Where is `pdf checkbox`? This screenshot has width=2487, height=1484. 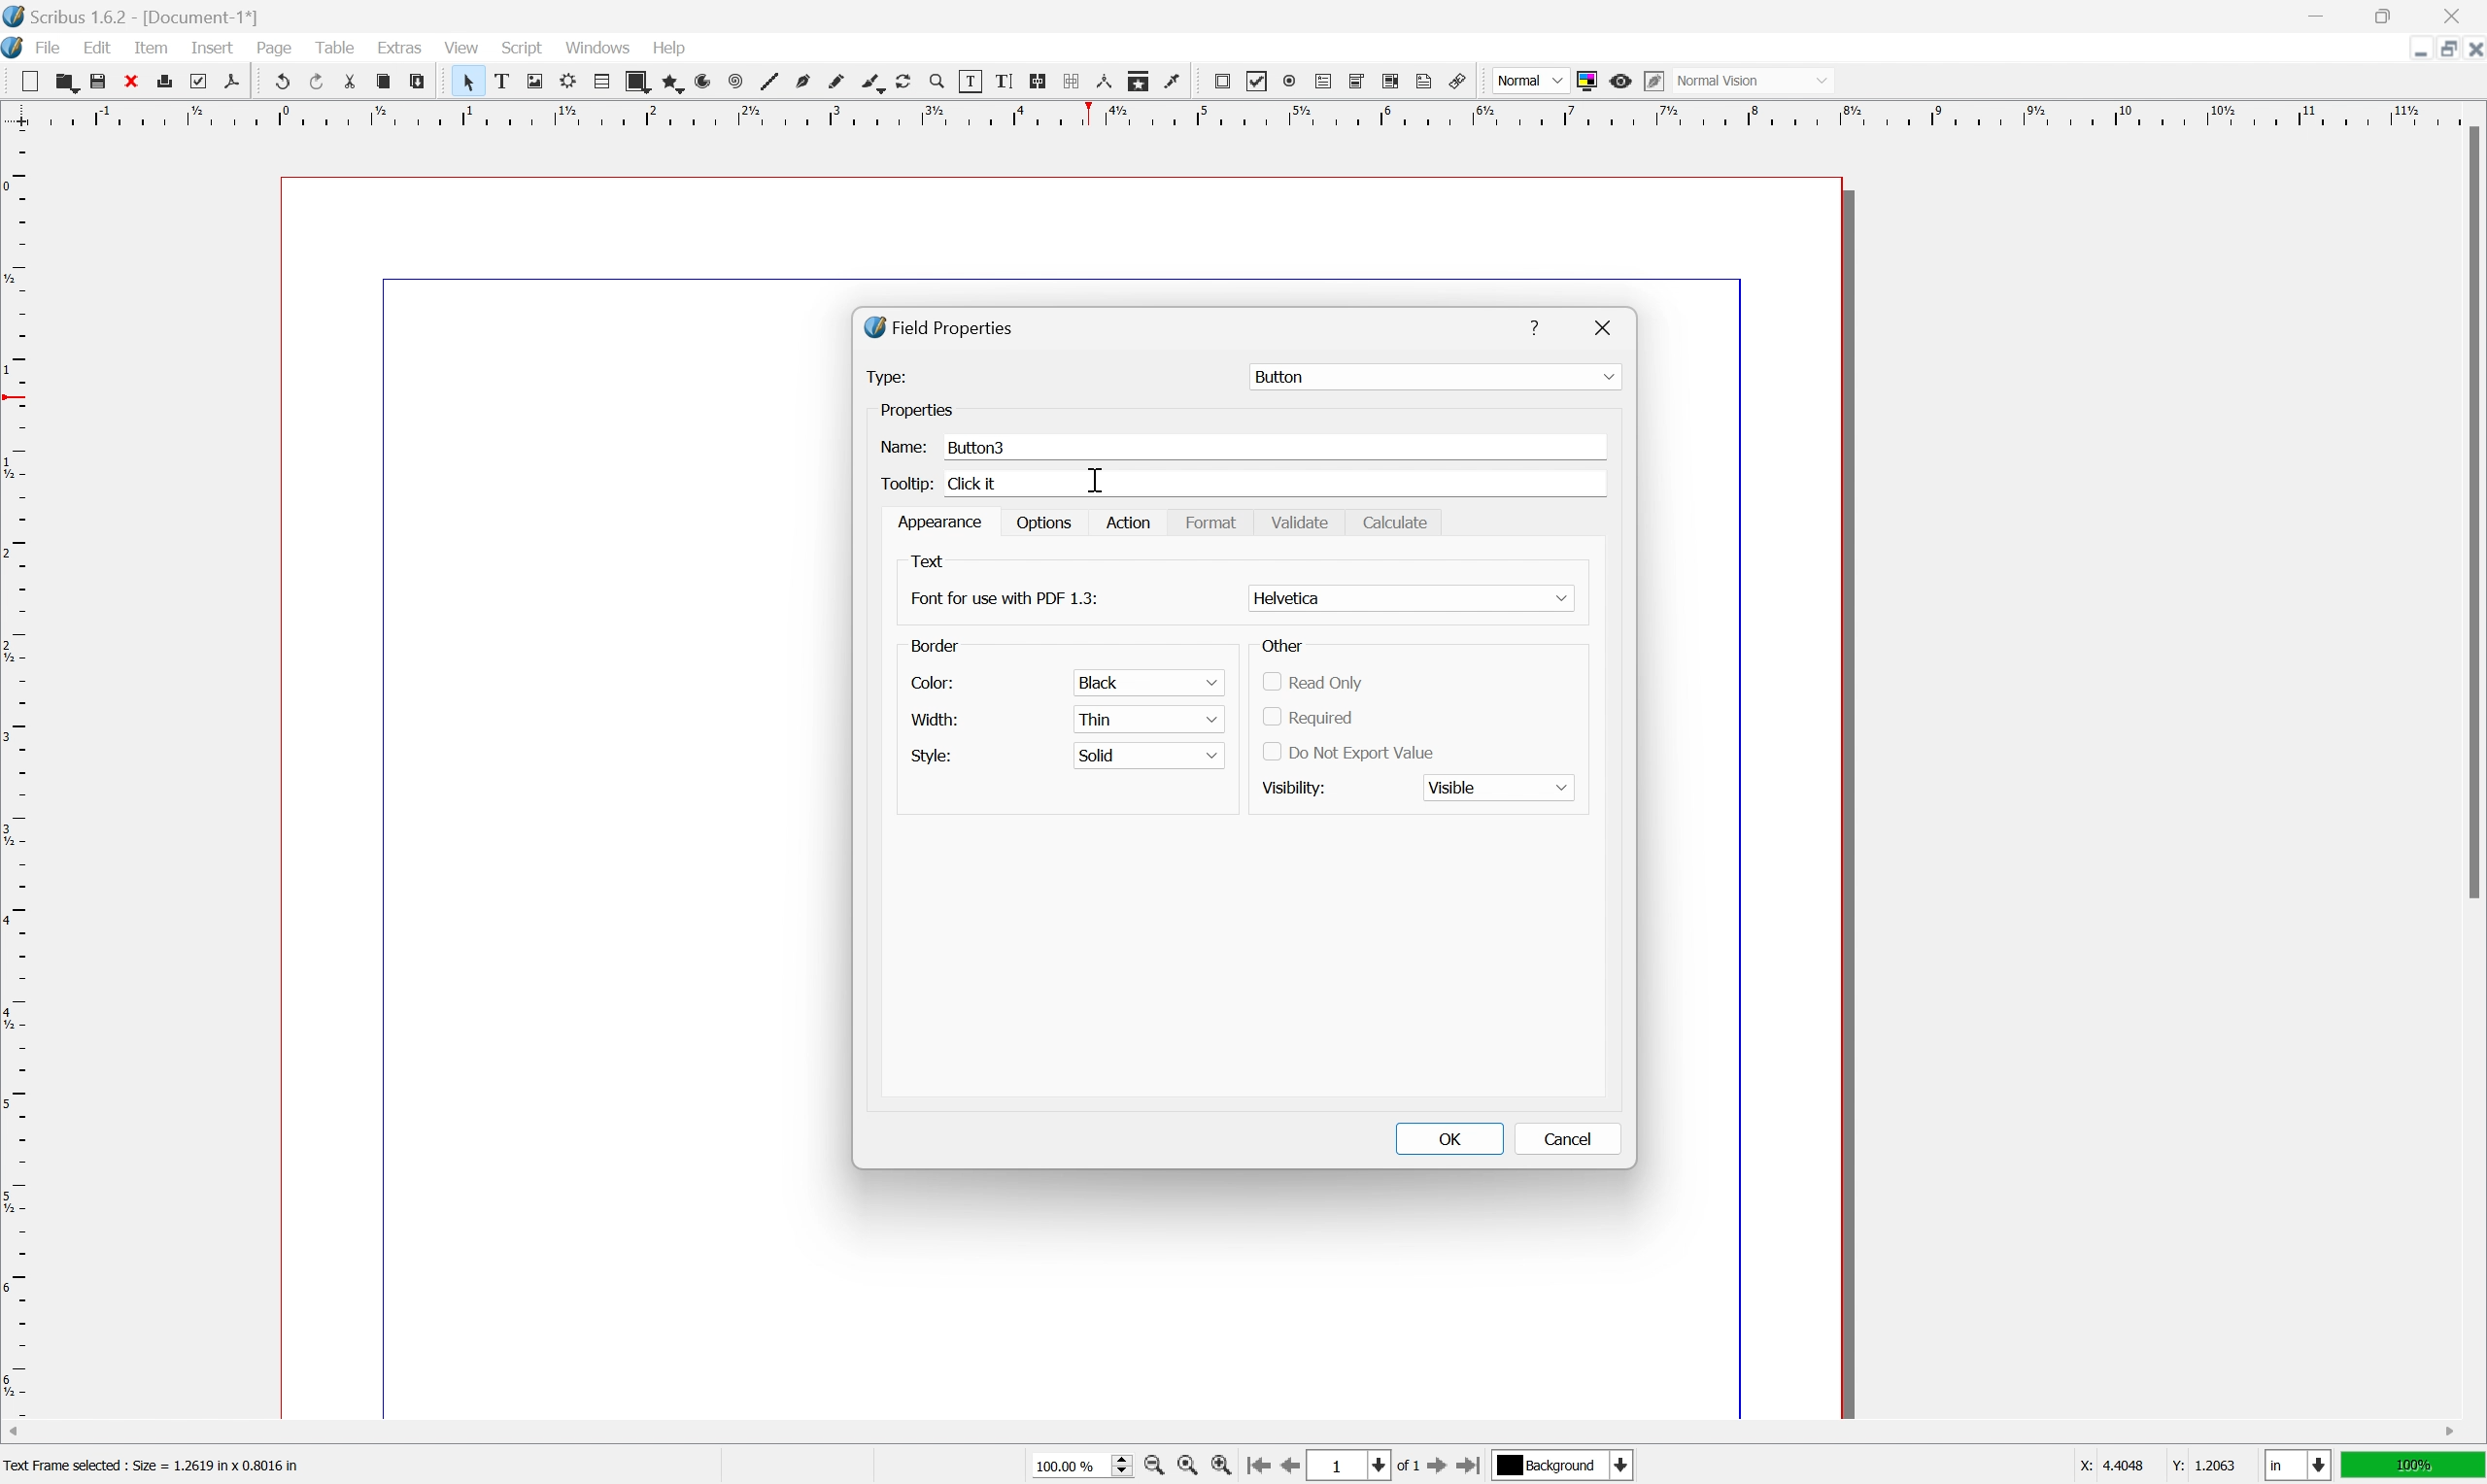
pdf checkbox is located at coordinates (1257, 81).